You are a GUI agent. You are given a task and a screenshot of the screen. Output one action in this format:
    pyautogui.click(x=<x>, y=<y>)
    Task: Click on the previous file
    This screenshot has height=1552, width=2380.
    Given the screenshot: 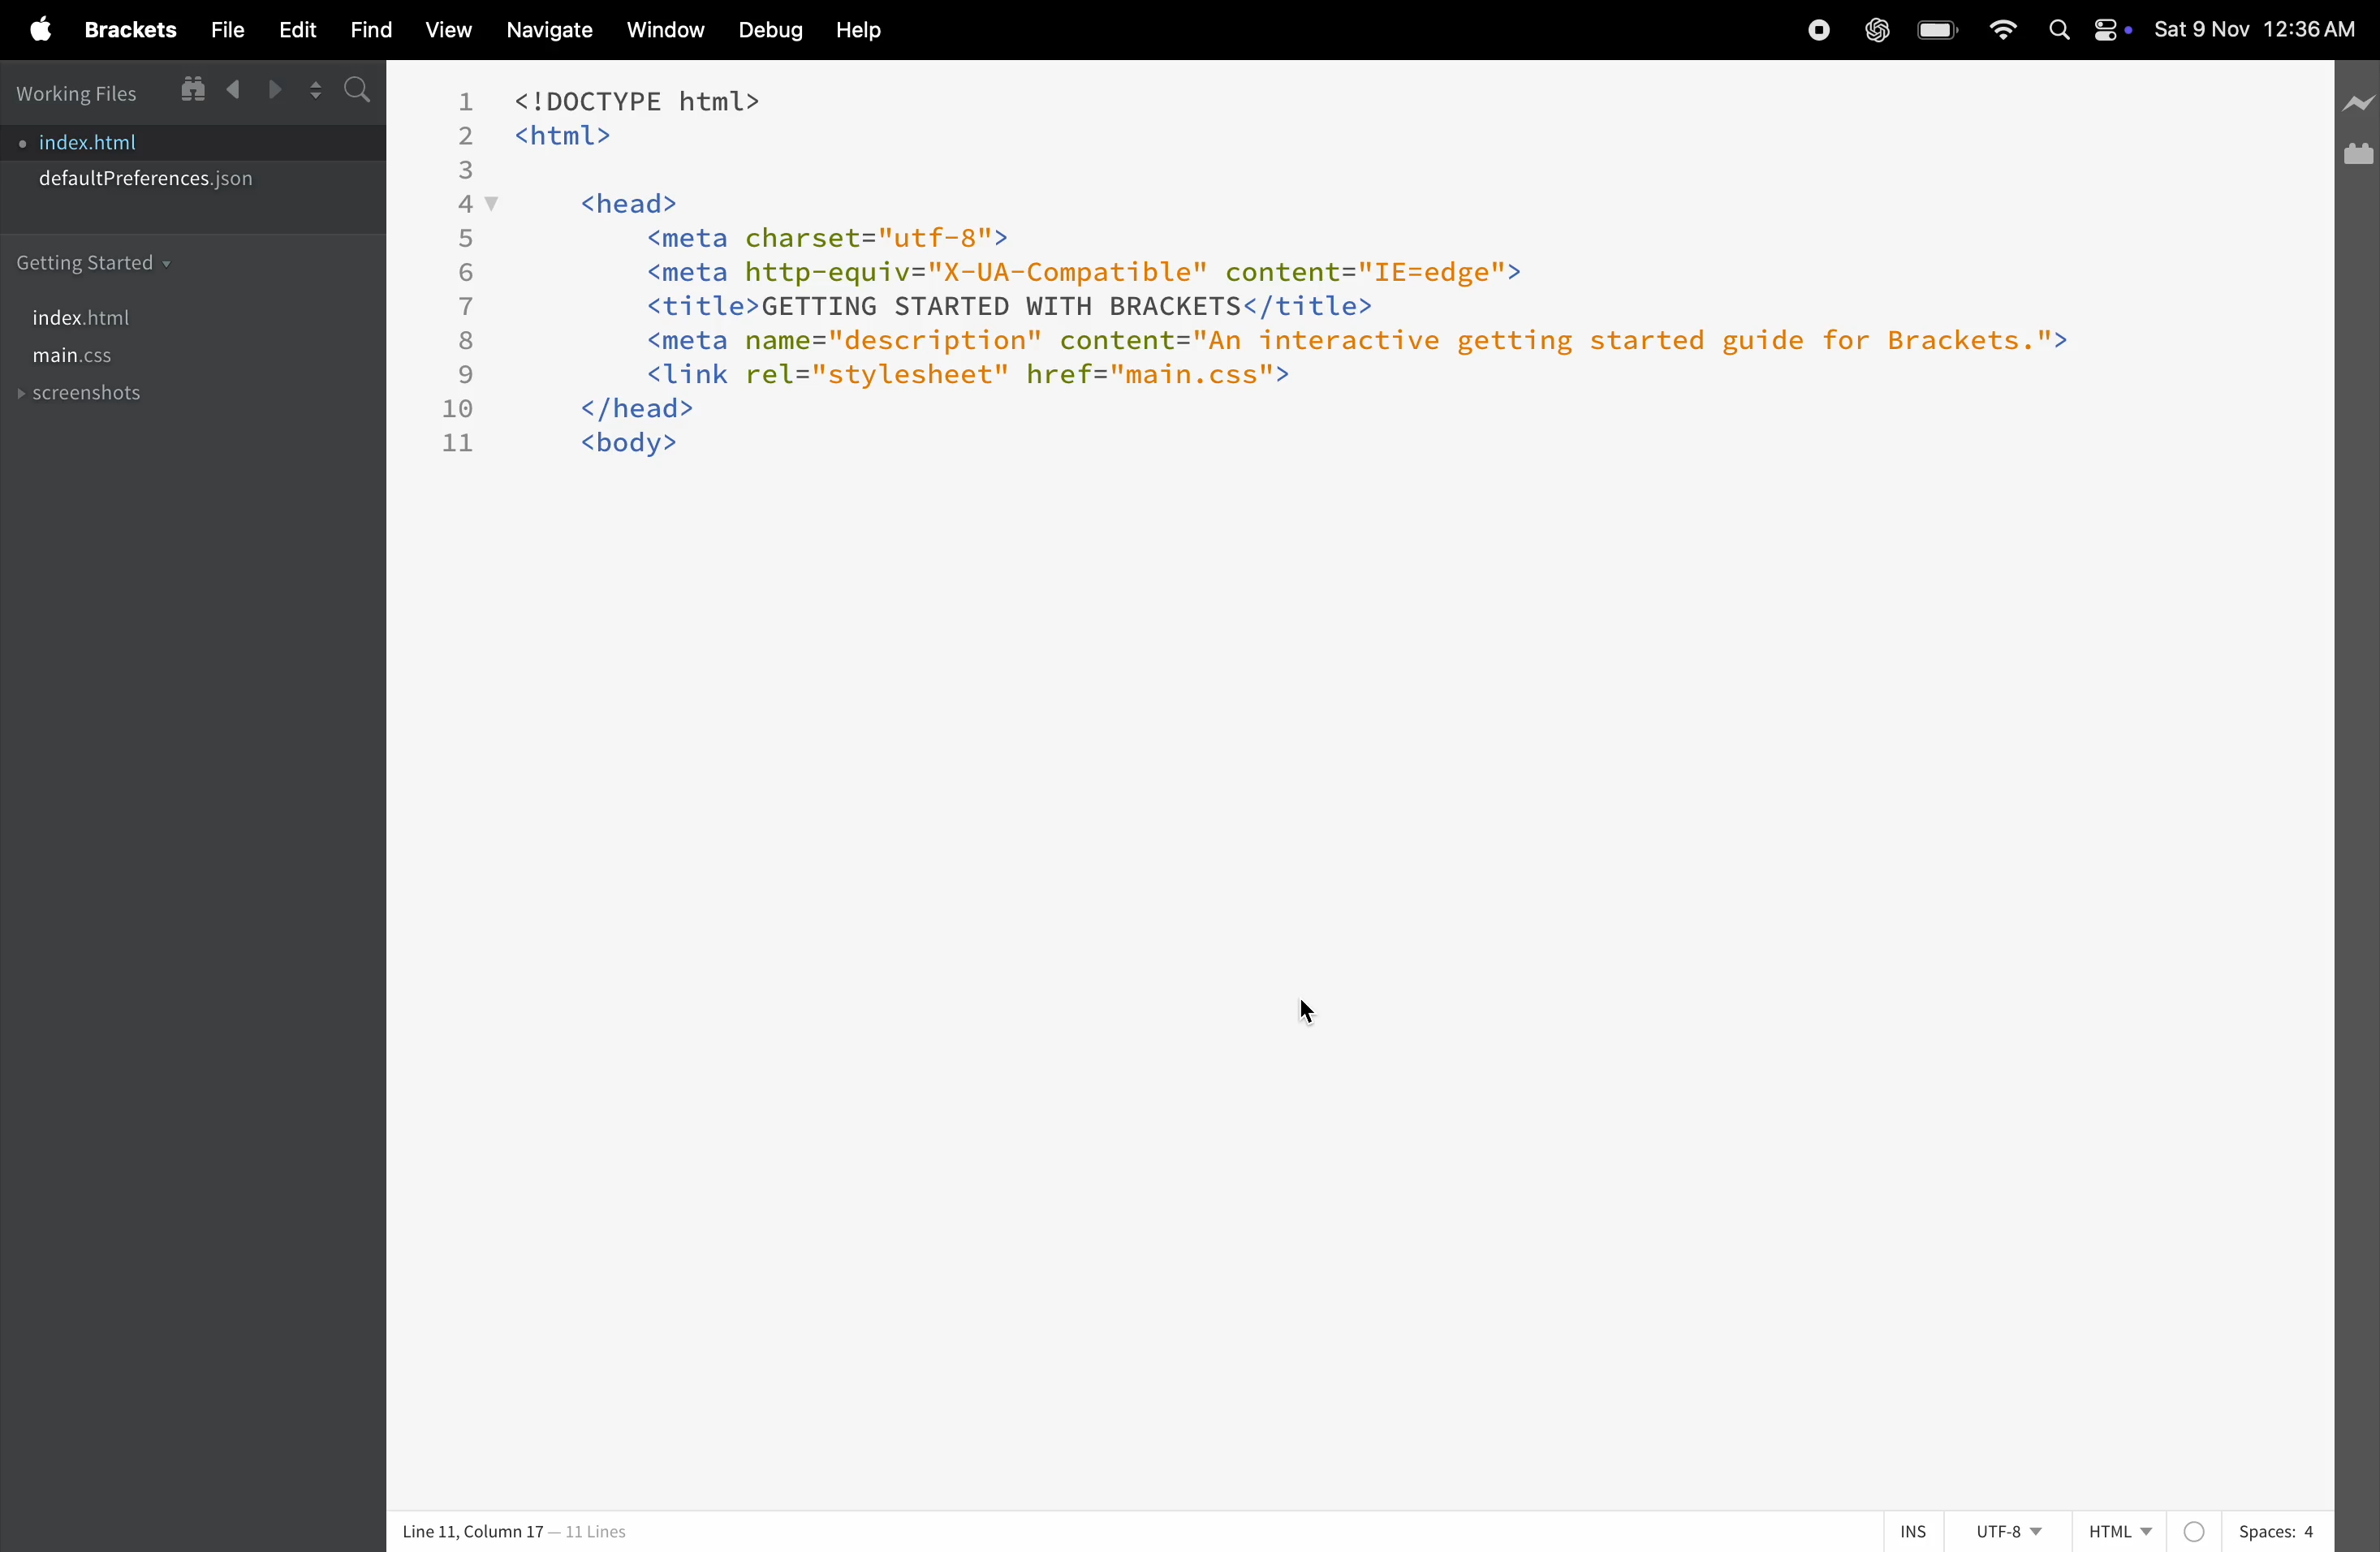 What is the action you would take?
    pyautogui.click(x=237, y=96)
    